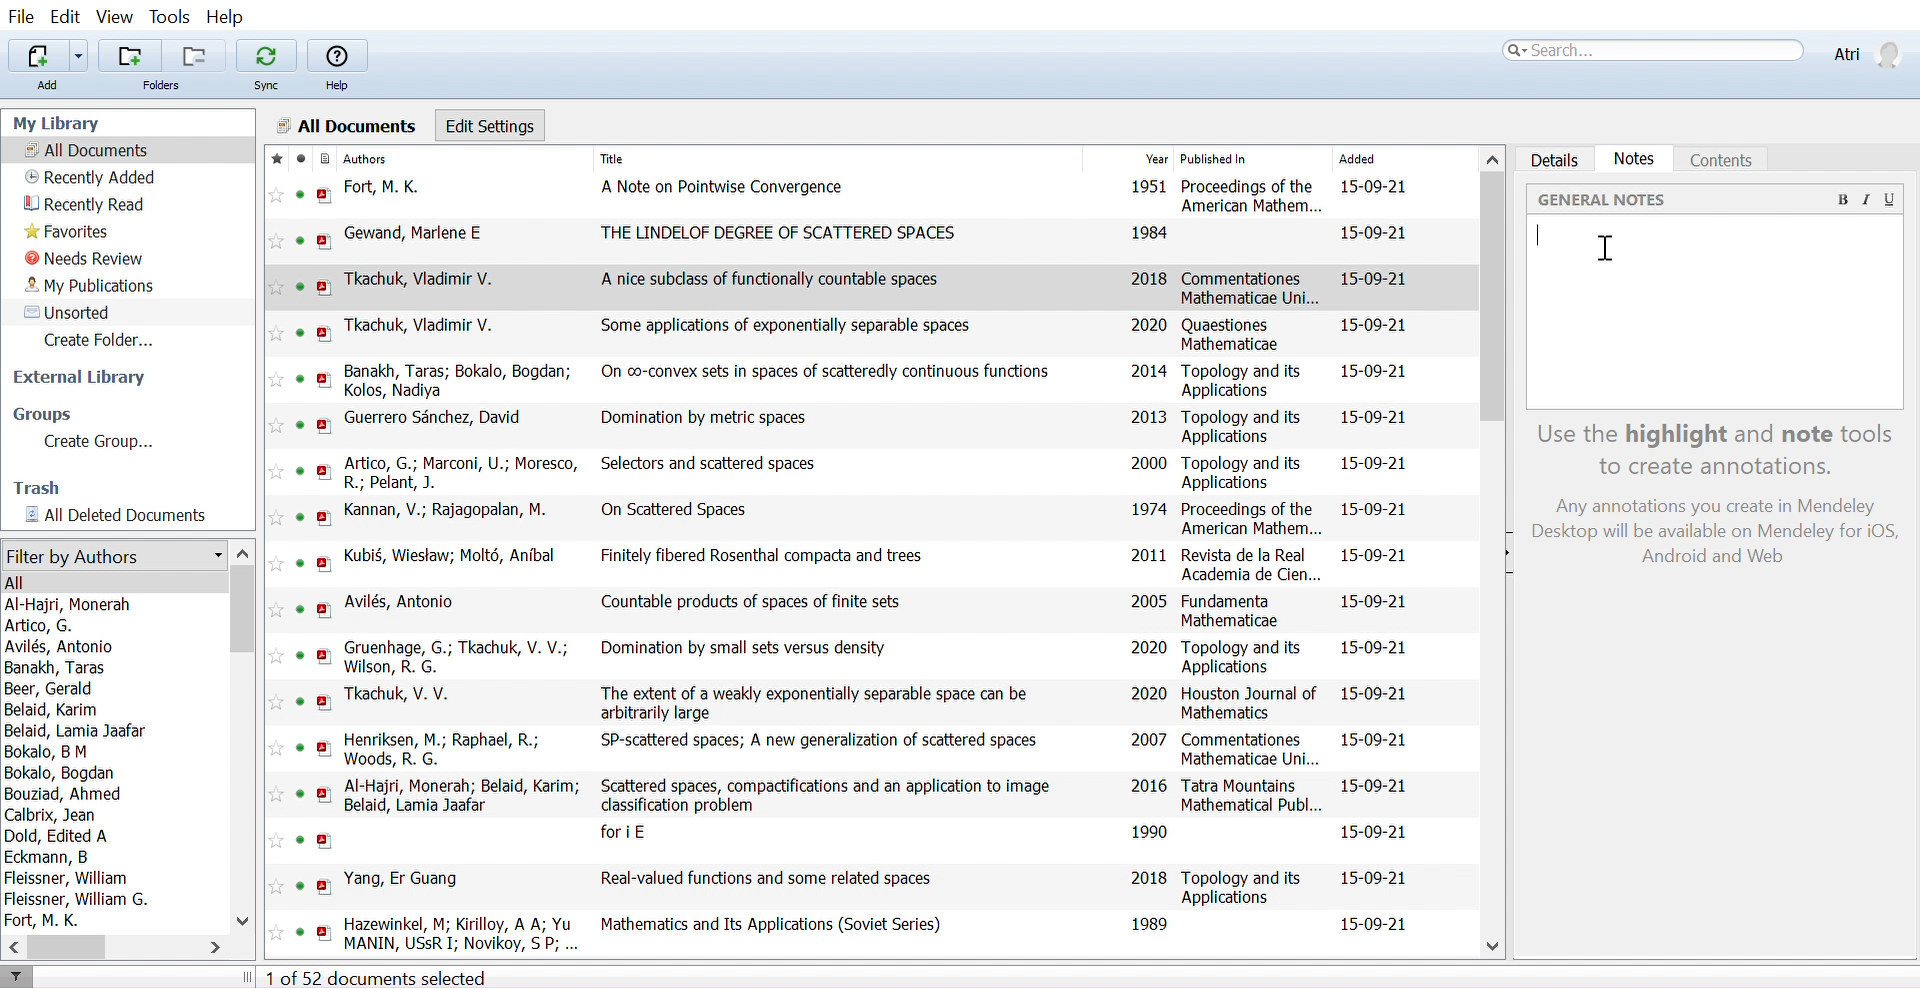 This screenshot has width=1920, height=988. What do you see at coordinates (323, 333) in the screenshot?
I see `open PDF` at bounding box center [323, 333].